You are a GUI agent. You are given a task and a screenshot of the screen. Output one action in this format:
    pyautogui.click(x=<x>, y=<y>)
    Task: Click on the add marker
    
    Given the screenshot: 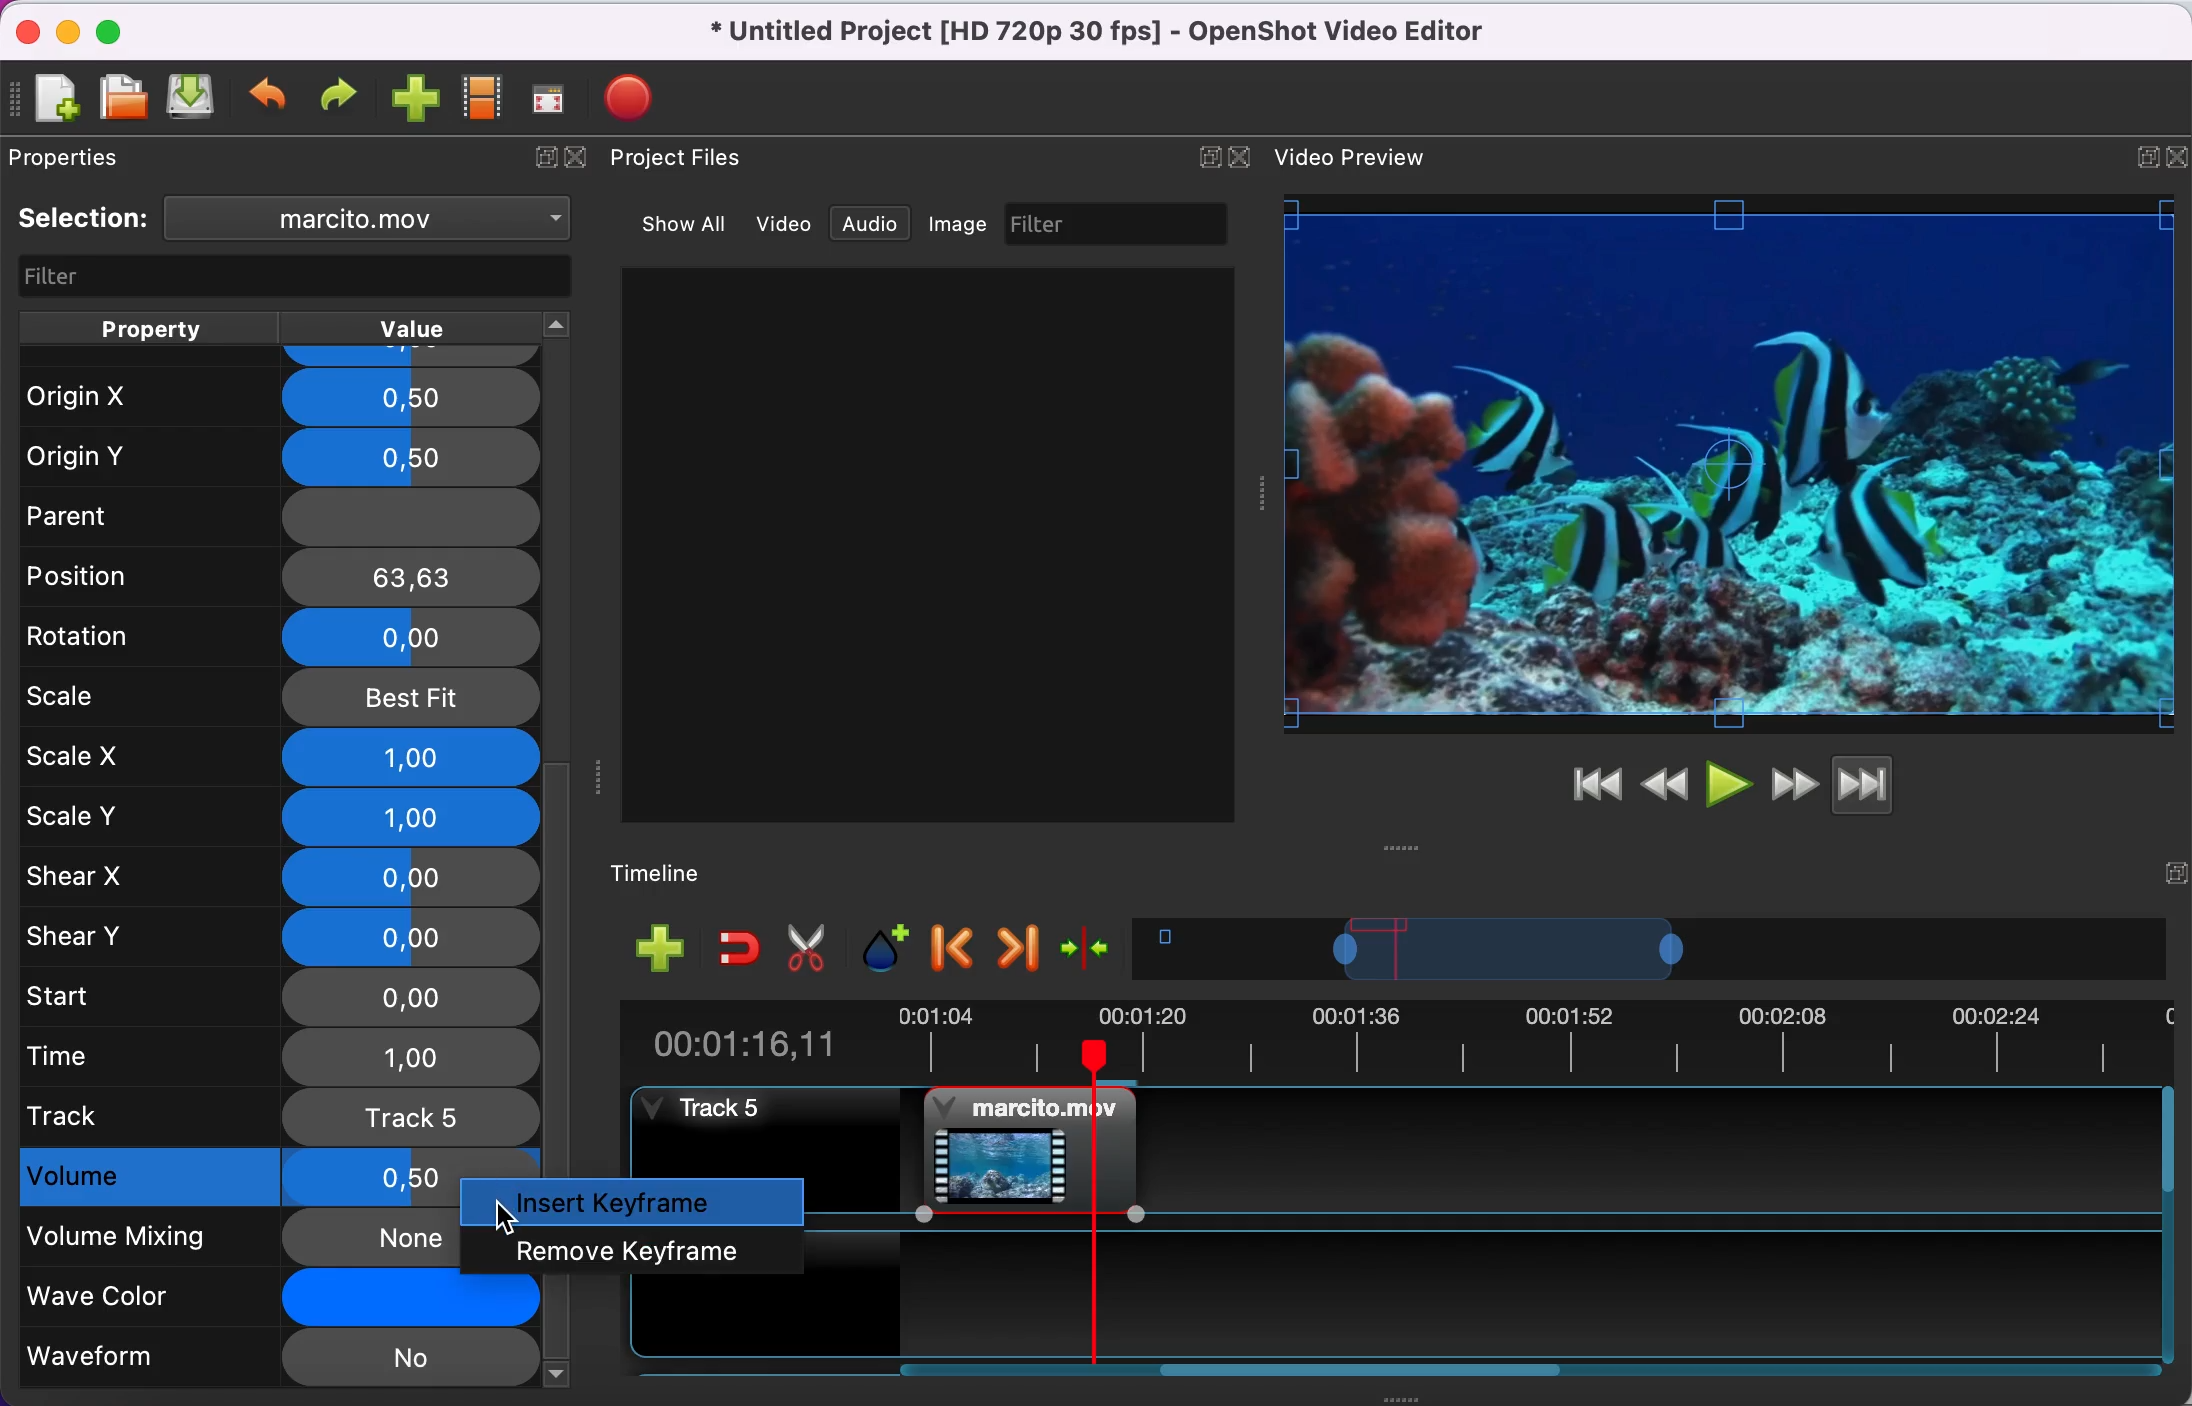 What is the action you would take?
    pyautogui.click(x=886, y=948)
    